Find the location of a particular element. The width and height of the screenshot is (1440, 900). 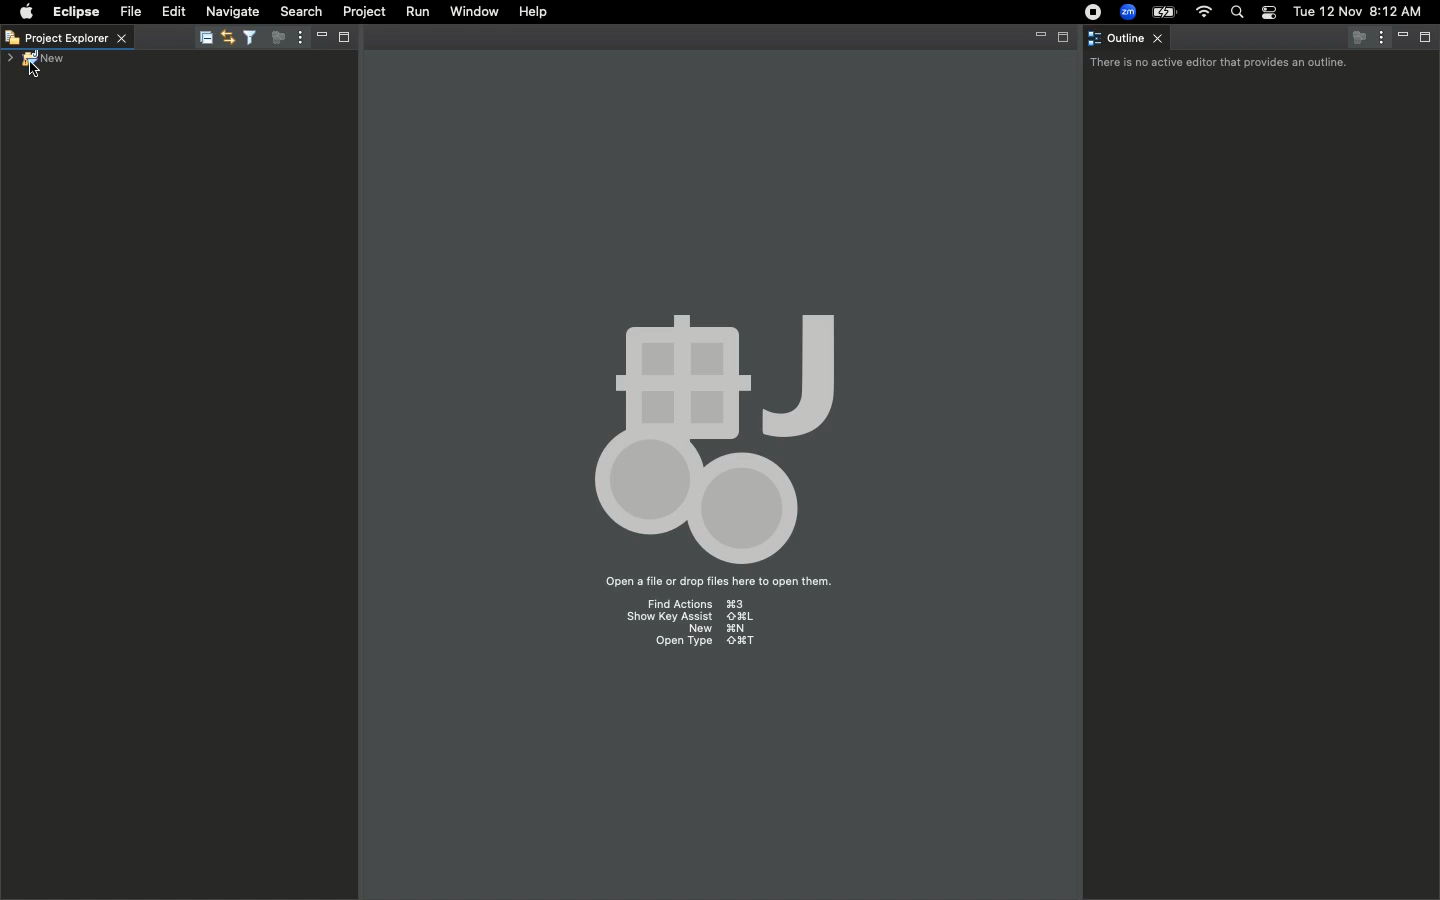

Filter is located at coordinates (248, 37).